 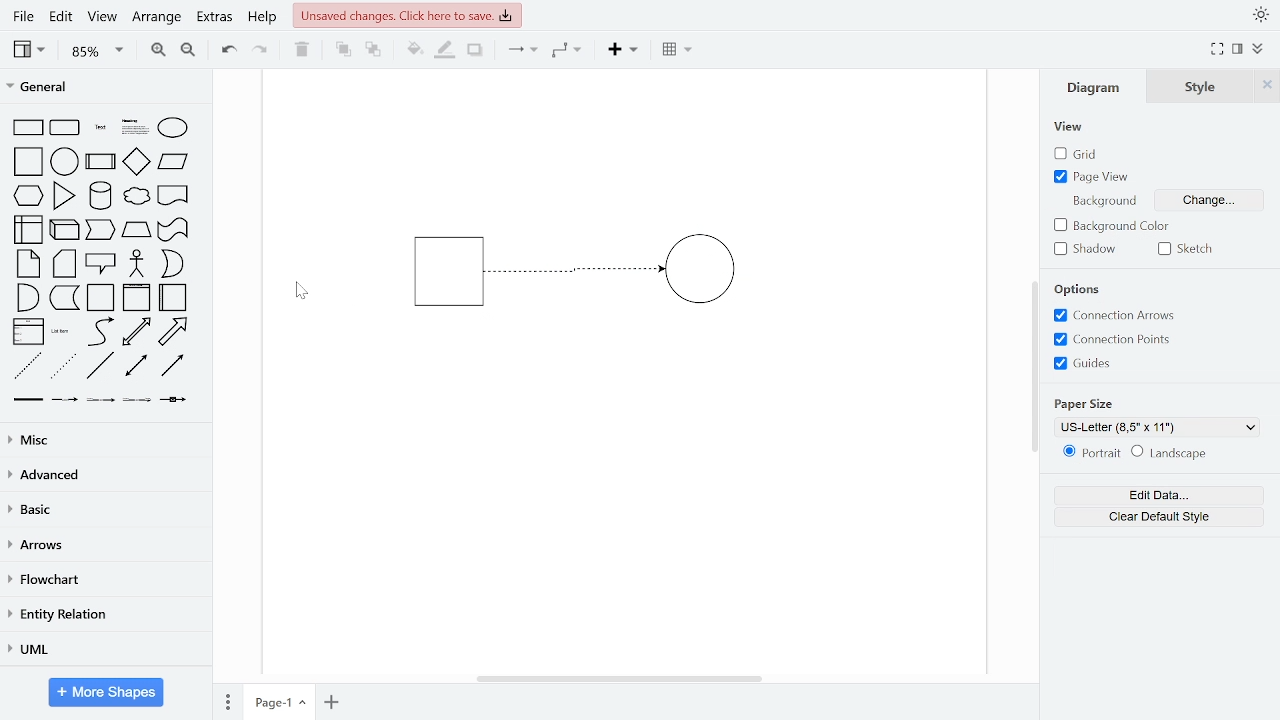 I want to click on text, so click(x=102, y=129).